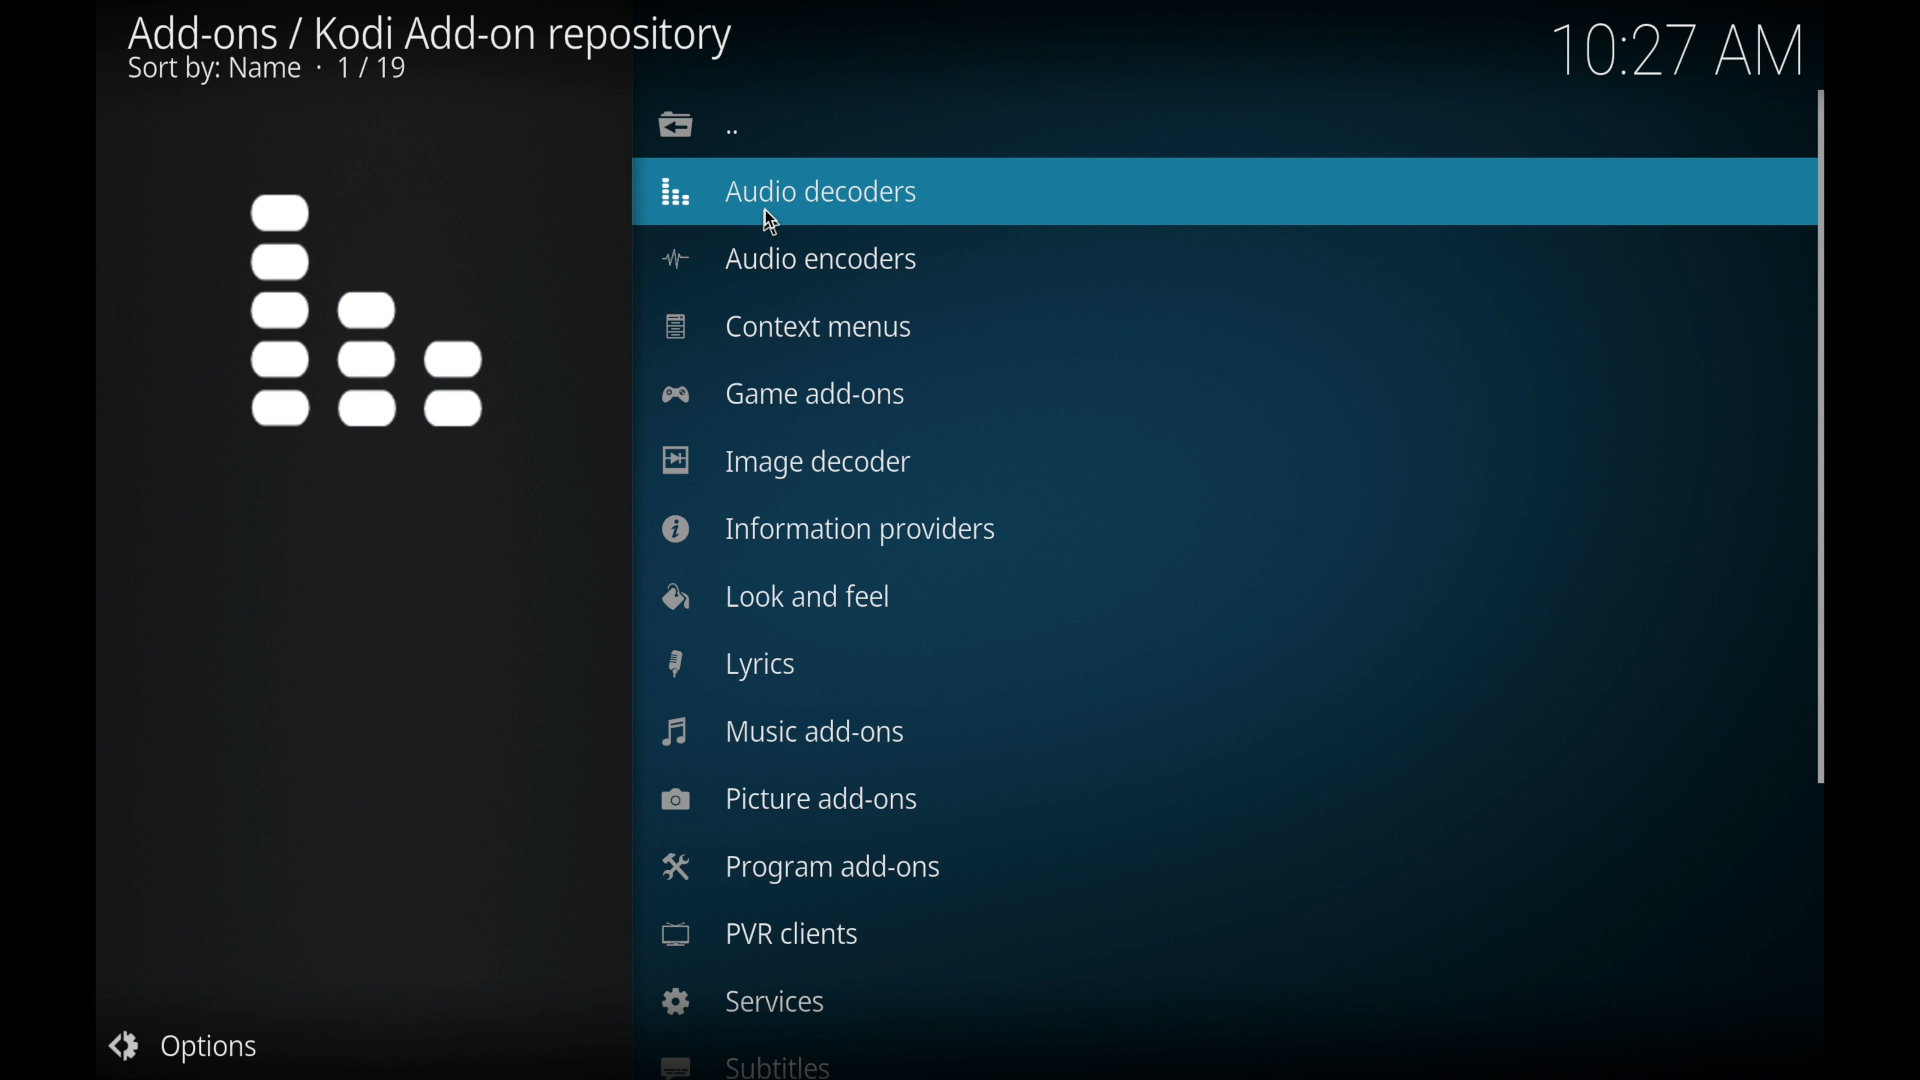  Describe the element at coordinates (786, 393) in the screenshot. I see `game add-ons` at that location.